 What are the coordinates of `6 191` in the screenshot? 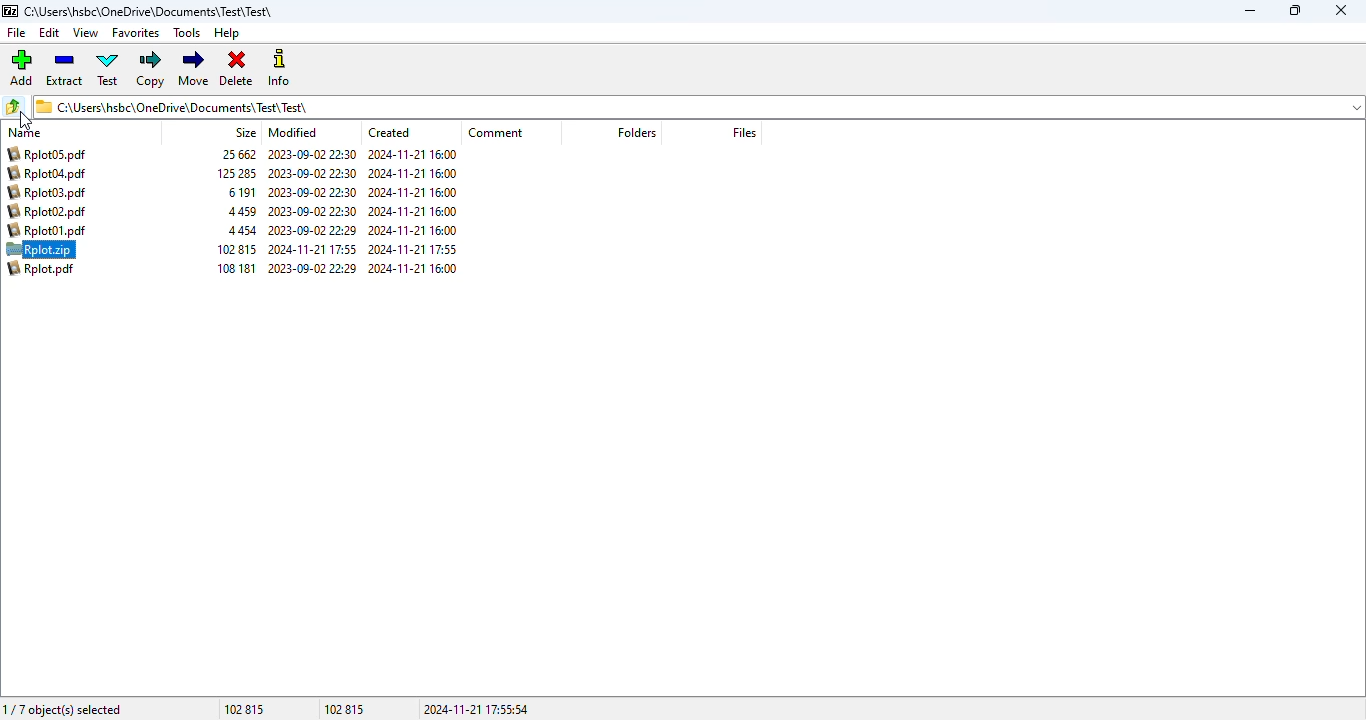 It's located at (241, 192).